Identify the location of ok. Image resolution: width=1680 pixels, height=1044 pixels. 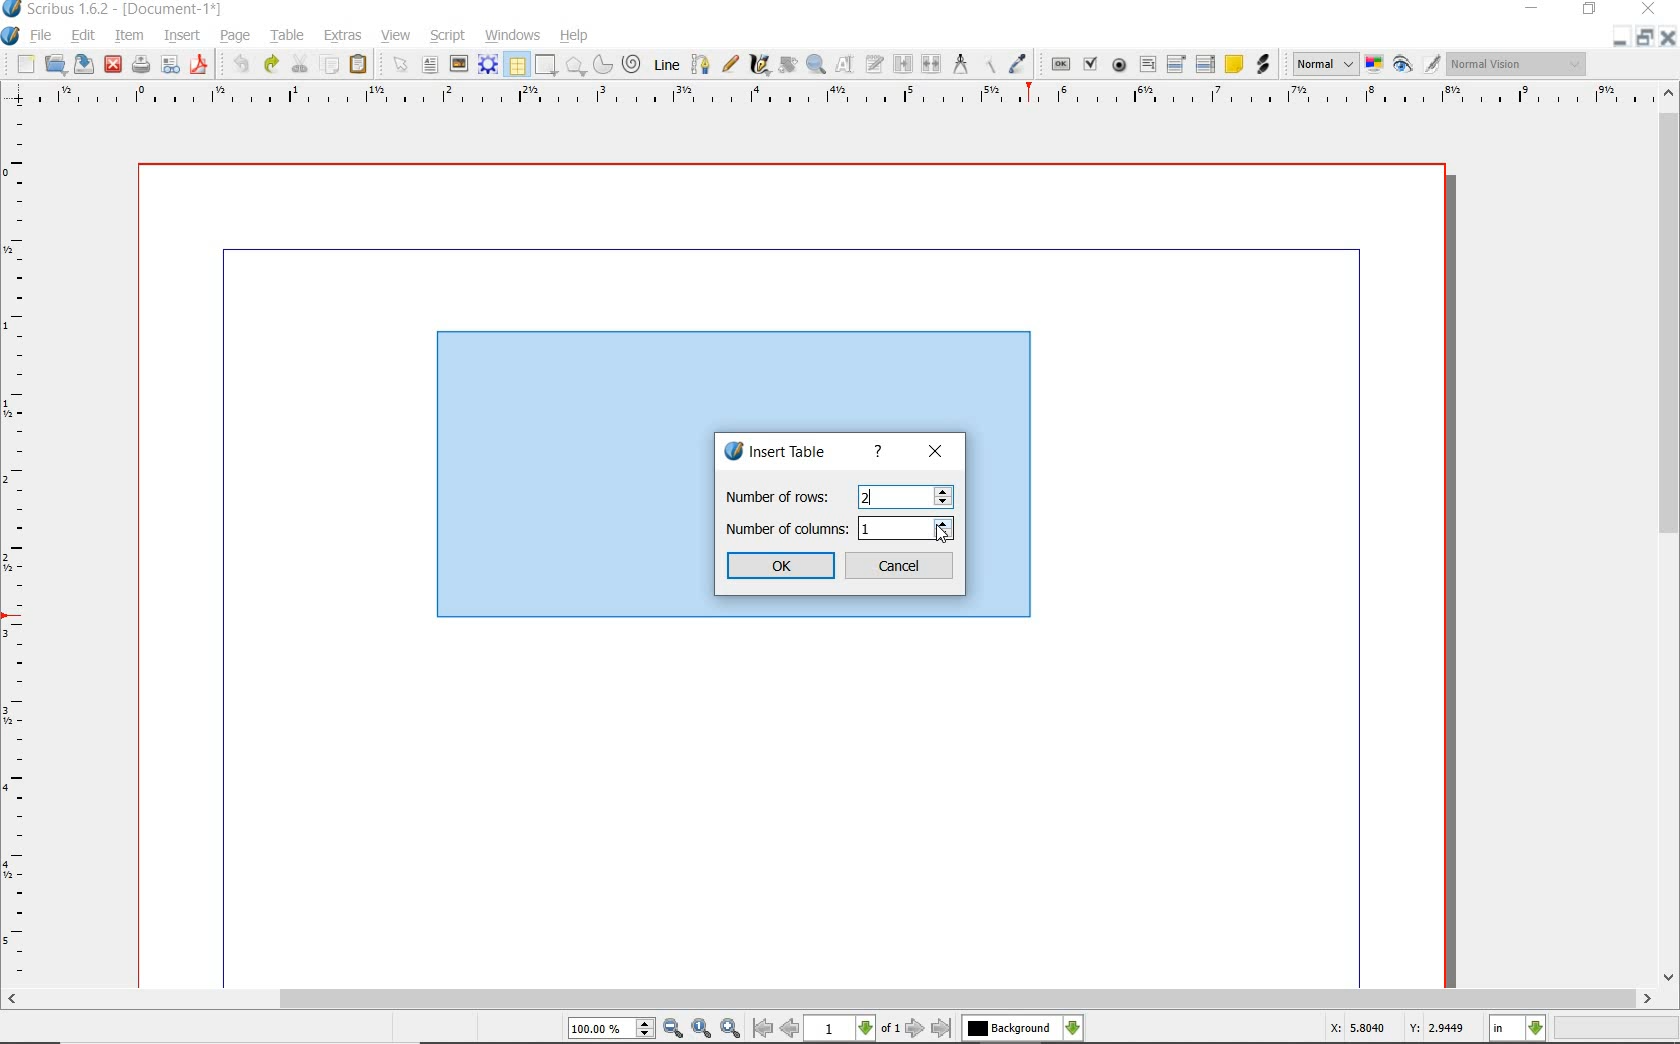
(782, 566).